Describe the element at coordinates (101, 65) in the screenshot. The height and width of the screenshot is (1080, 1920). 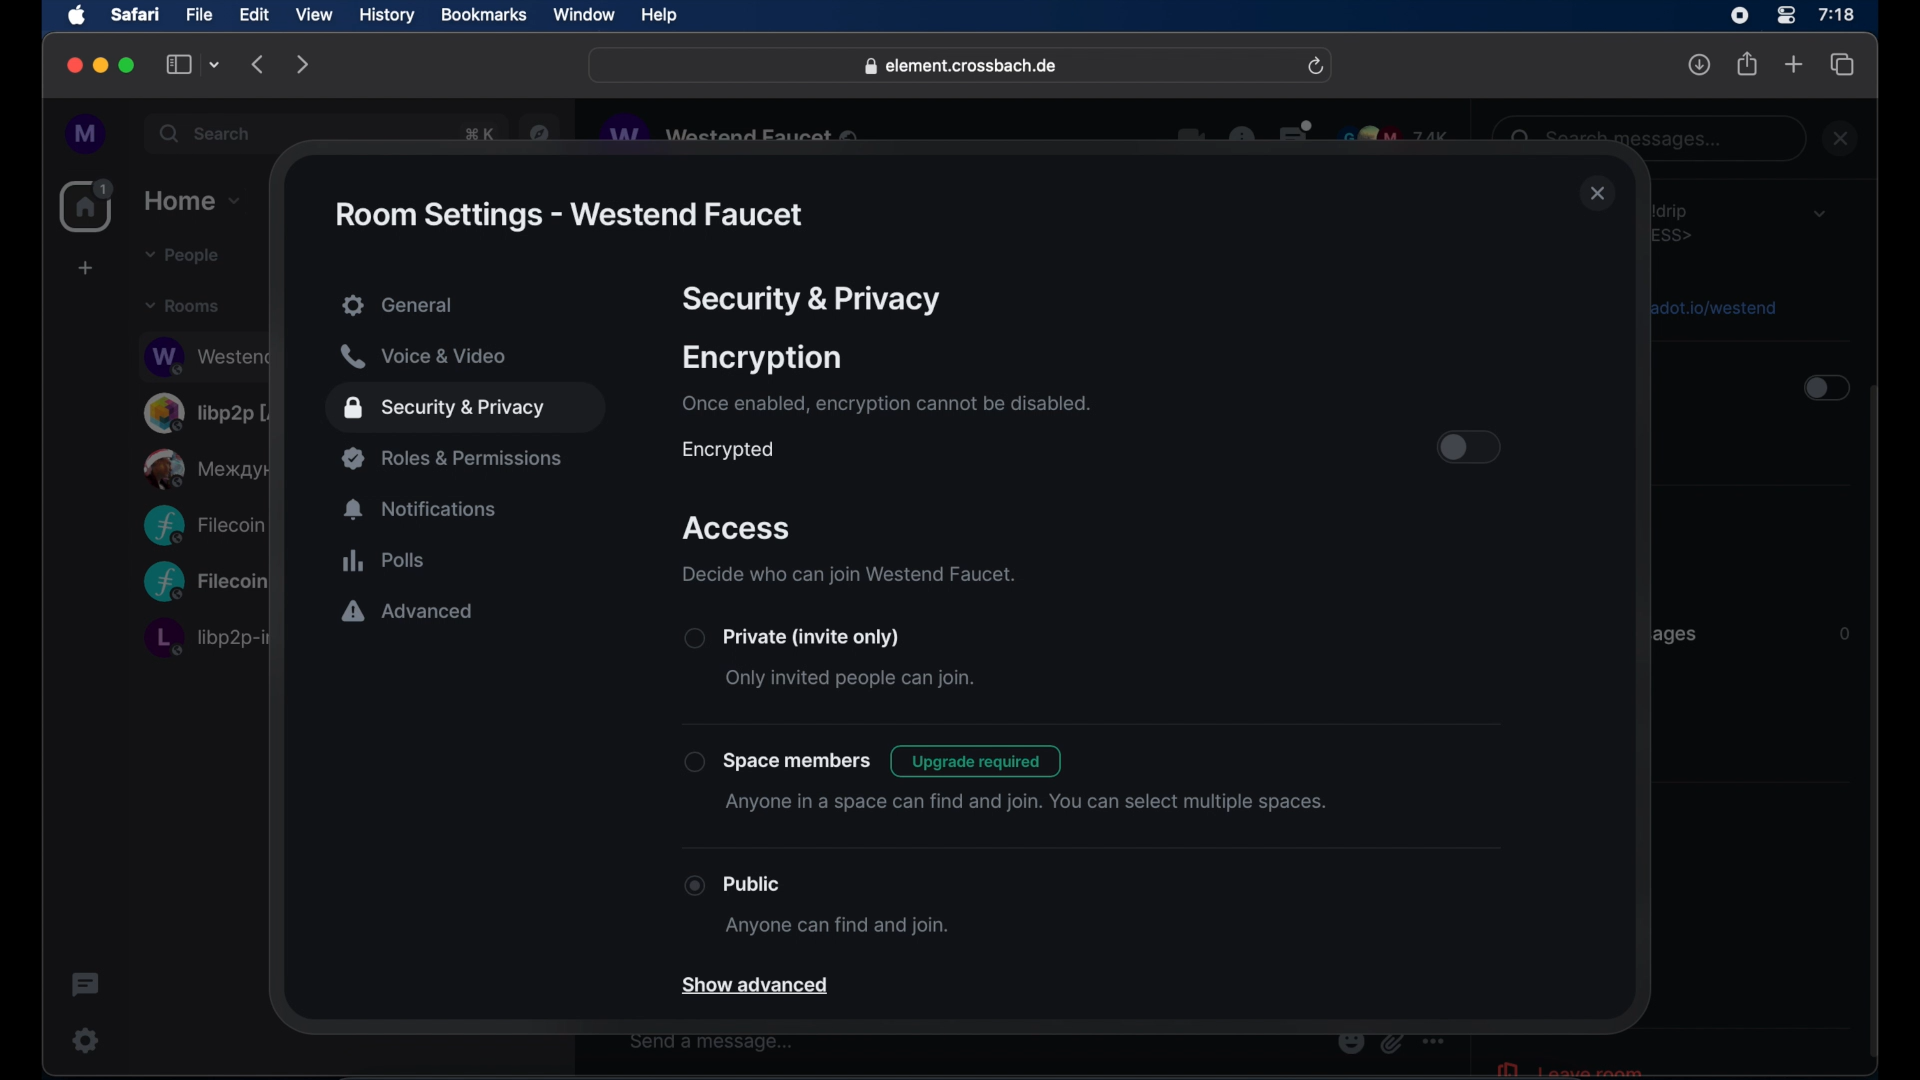
I see `minimize` at that location.